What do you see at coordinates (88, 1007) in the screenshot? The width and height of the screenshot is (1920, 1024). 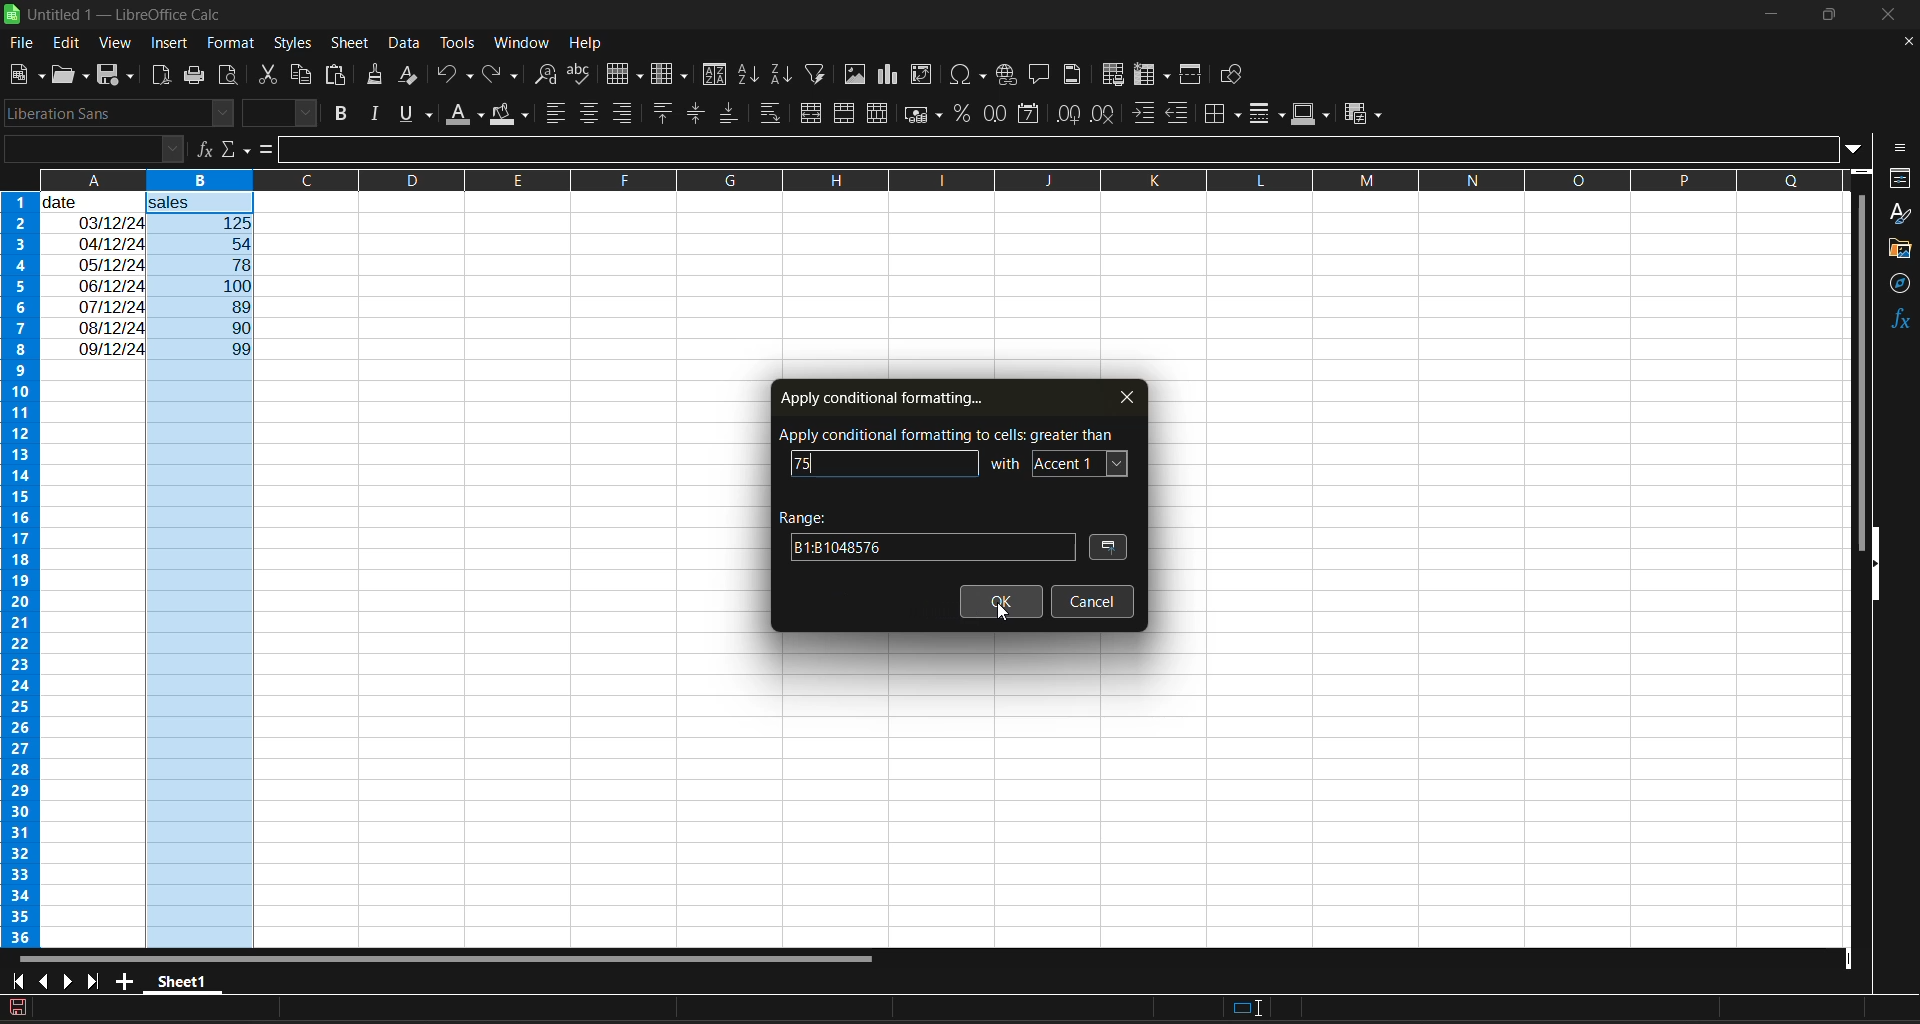 I see `sheet number` at bounding box center [88, 1007].